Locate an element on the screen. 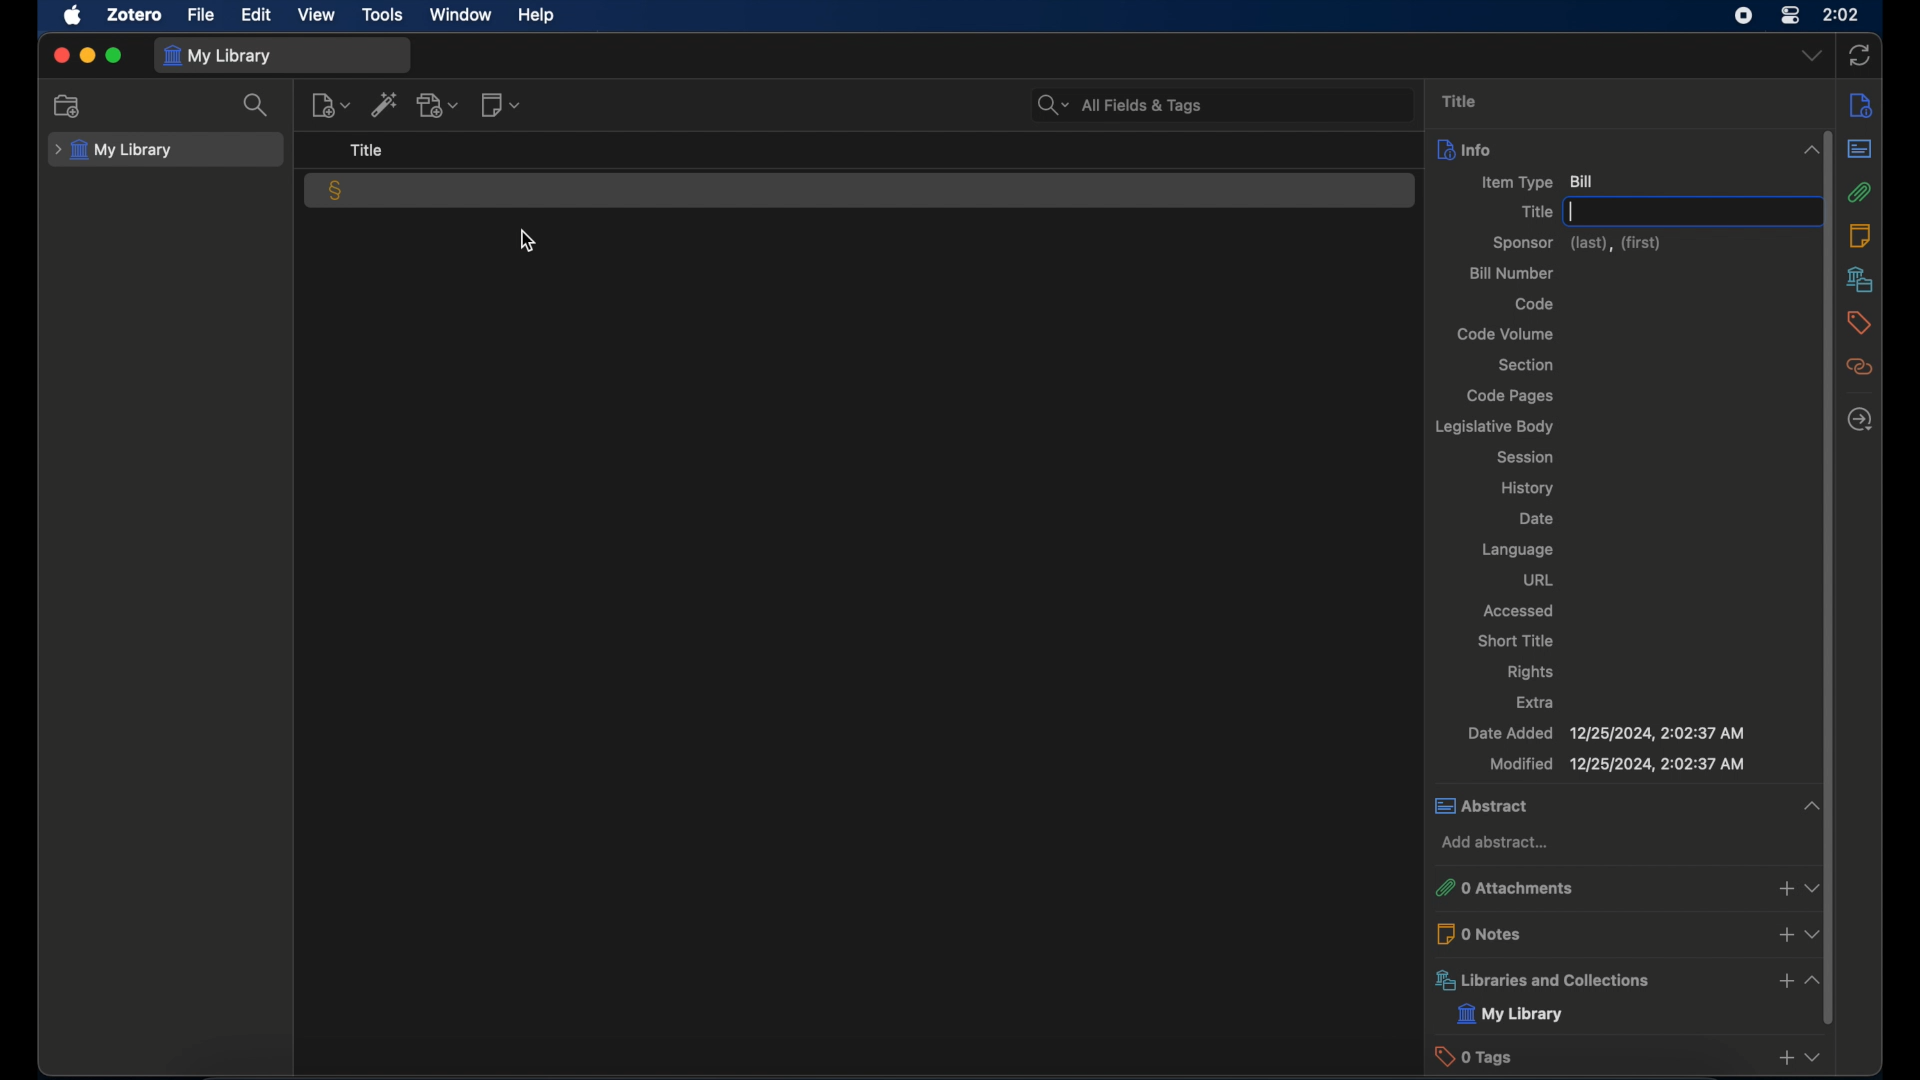 This screenshot has width=1920, height=1080. attachments is located at coordinates (1859, 192).